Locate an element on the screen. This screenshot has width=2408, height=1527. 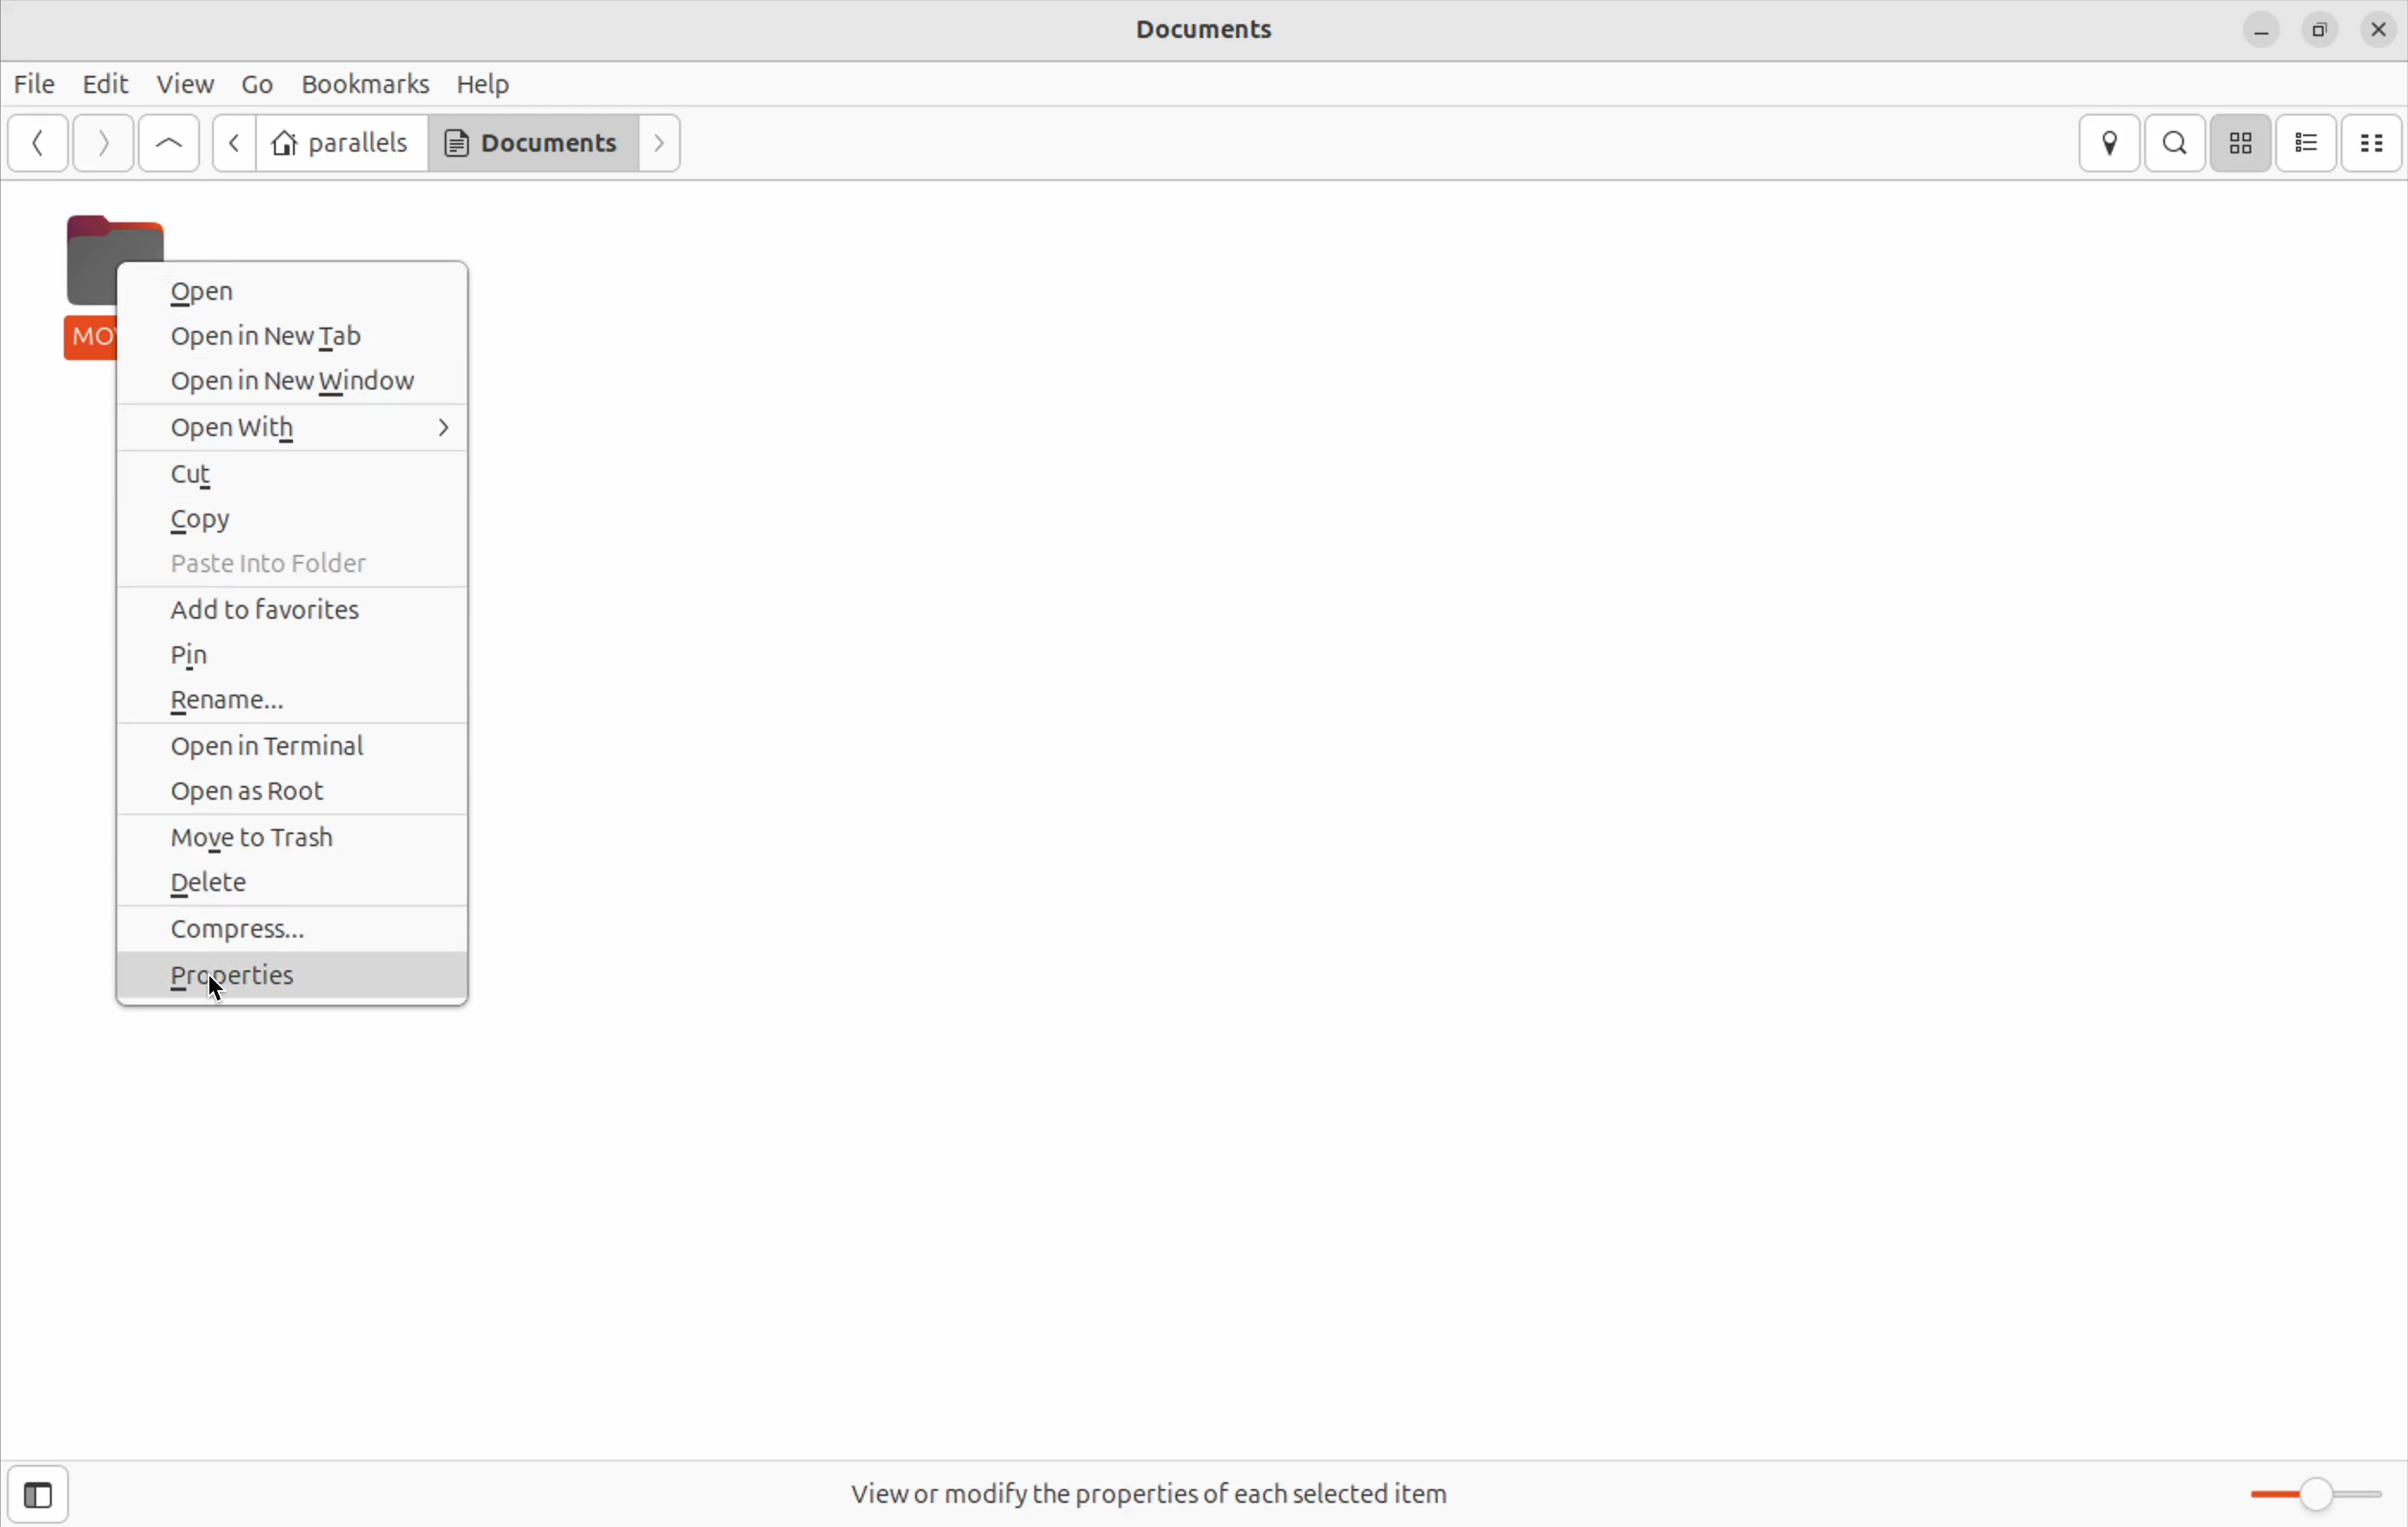
Delete  is located at coordinates (291, 888).